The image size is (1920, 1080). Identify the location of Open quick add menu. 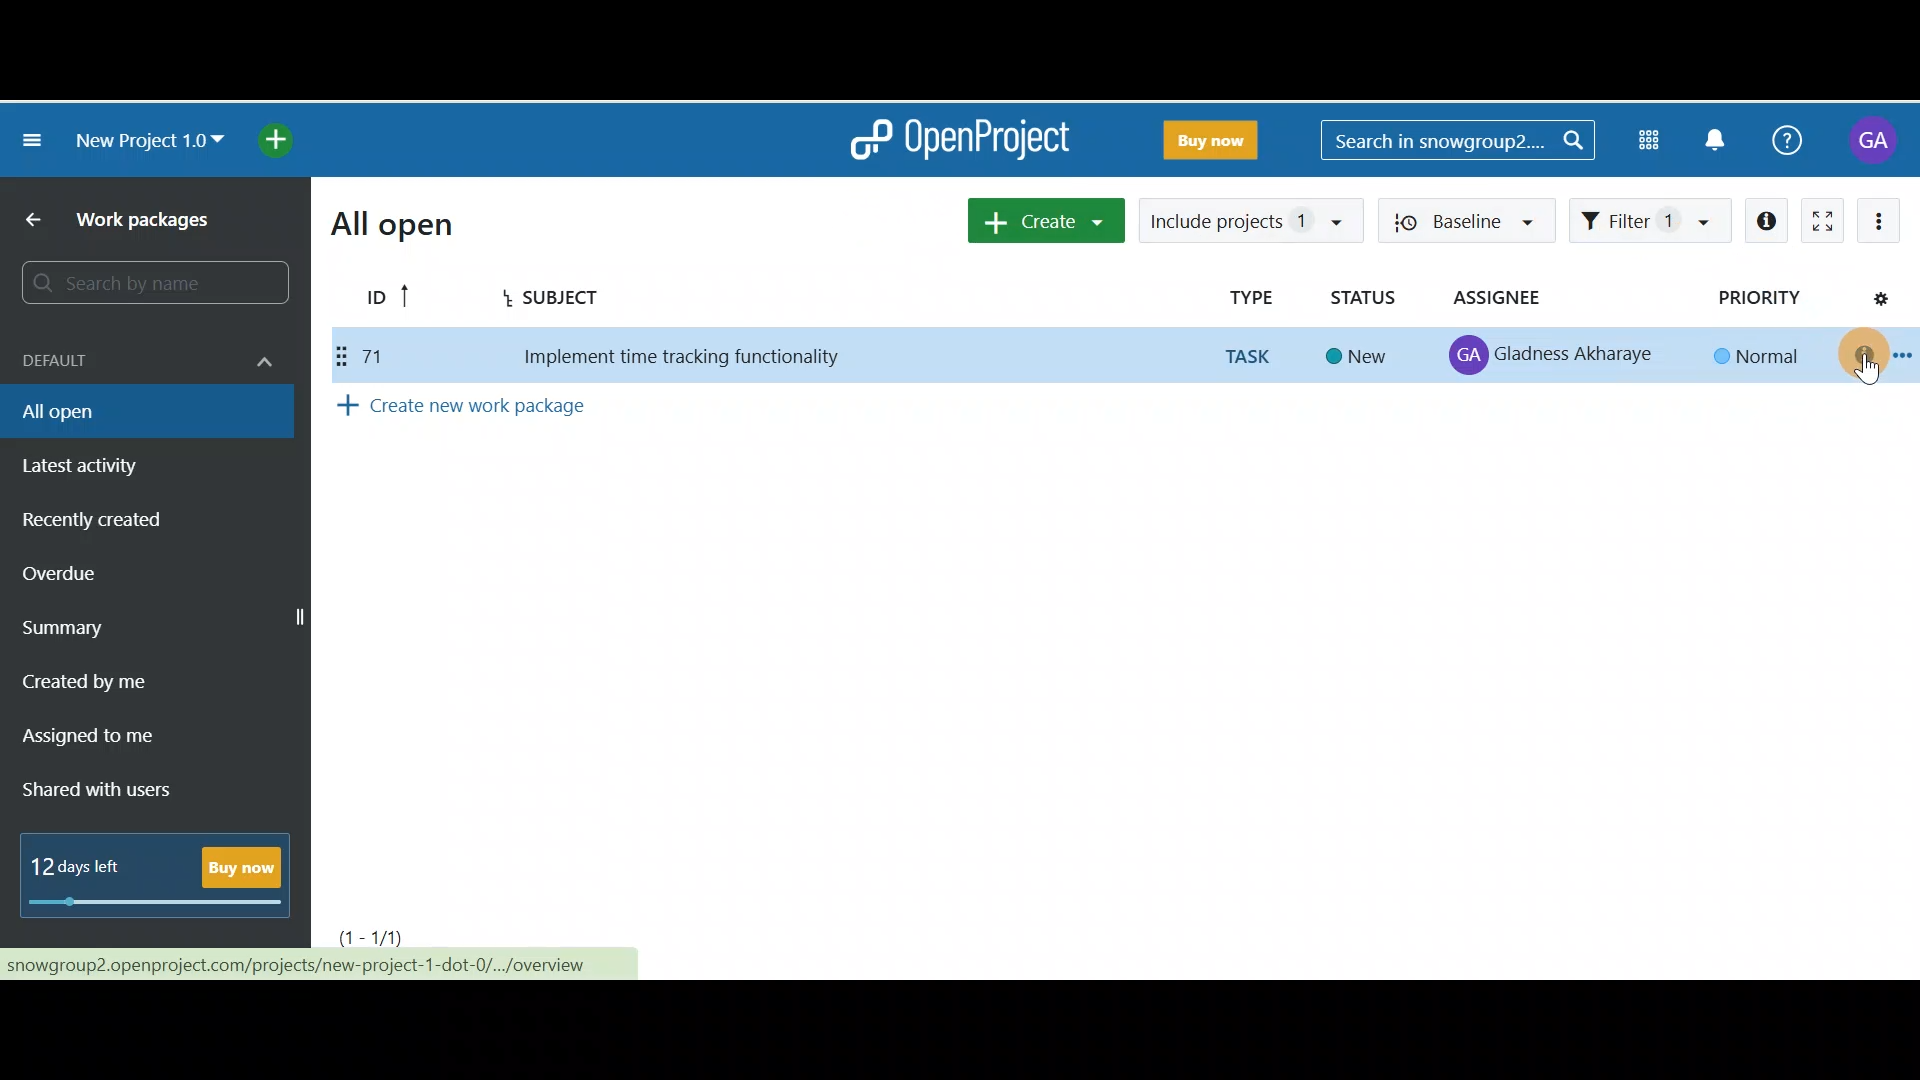
(275, 137).